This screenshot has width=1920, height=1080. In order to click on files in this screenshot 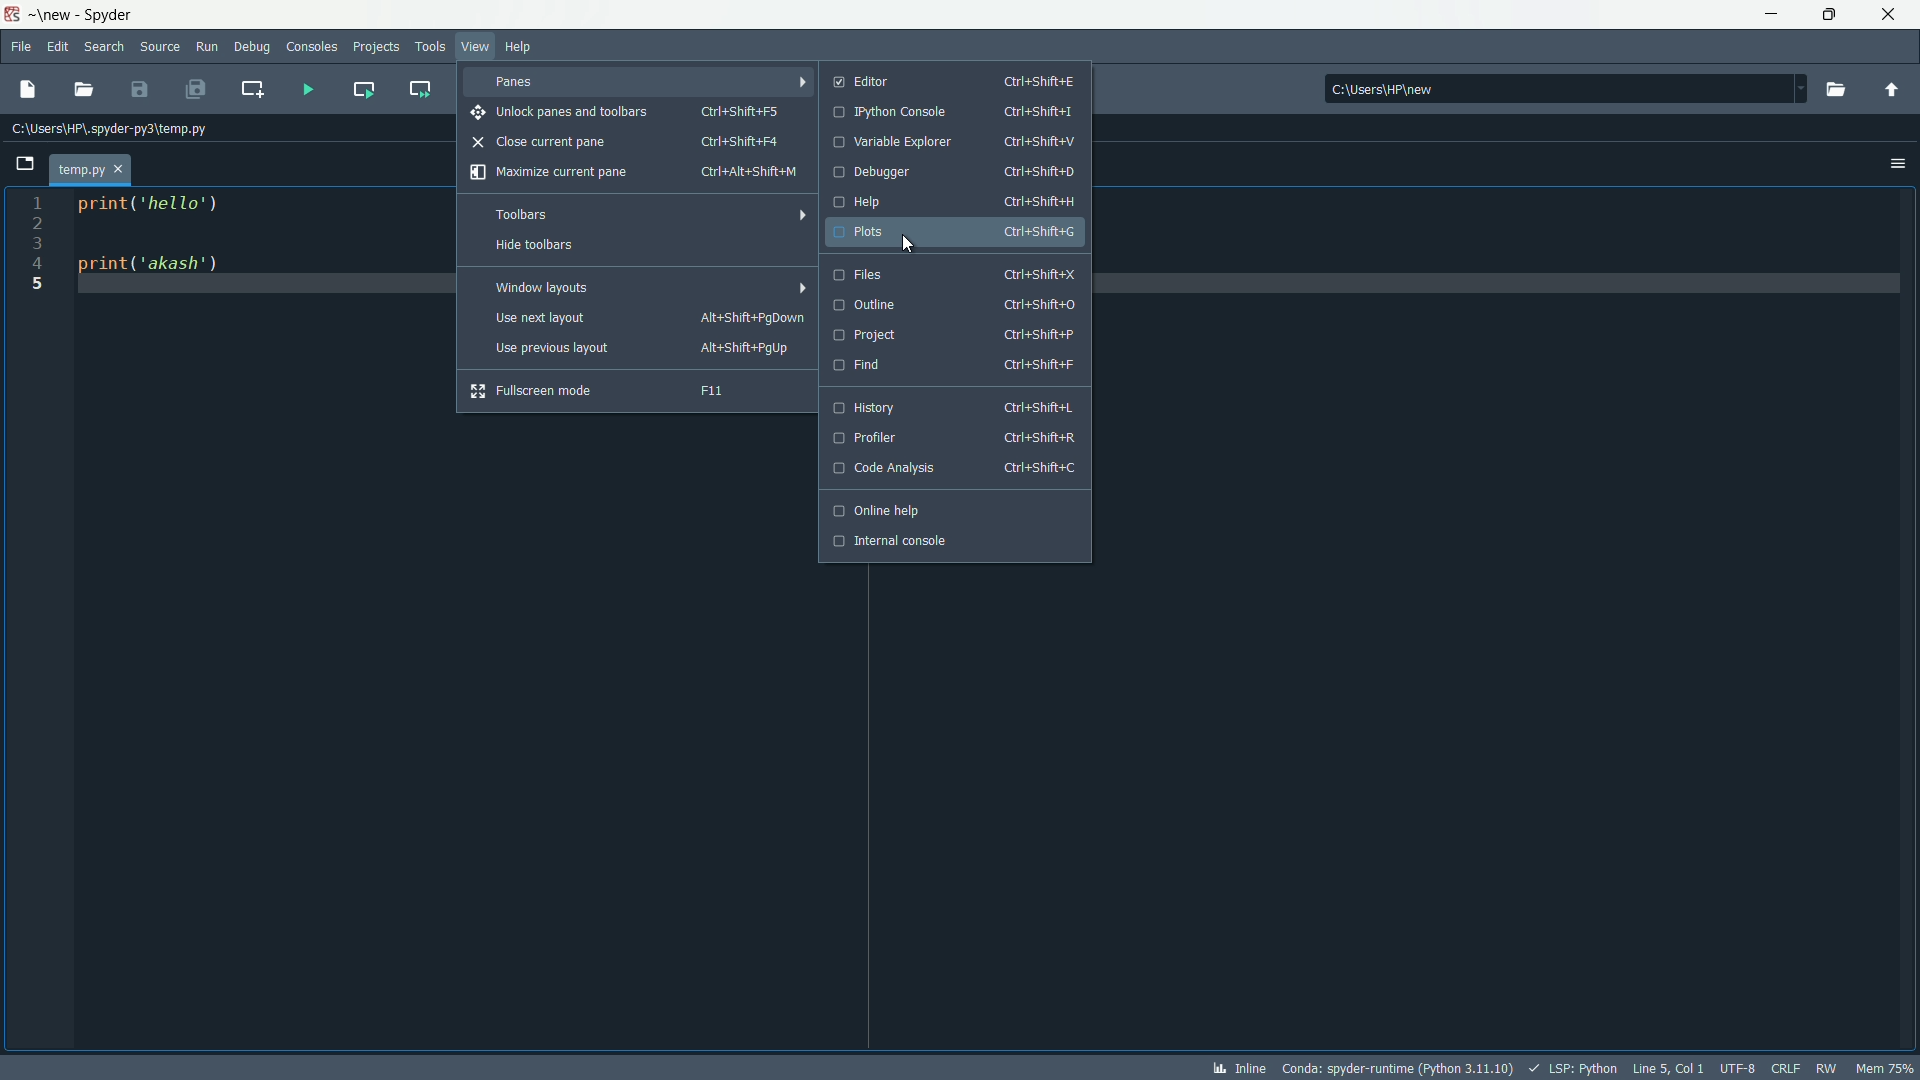, I will do `click(955, 273)`.